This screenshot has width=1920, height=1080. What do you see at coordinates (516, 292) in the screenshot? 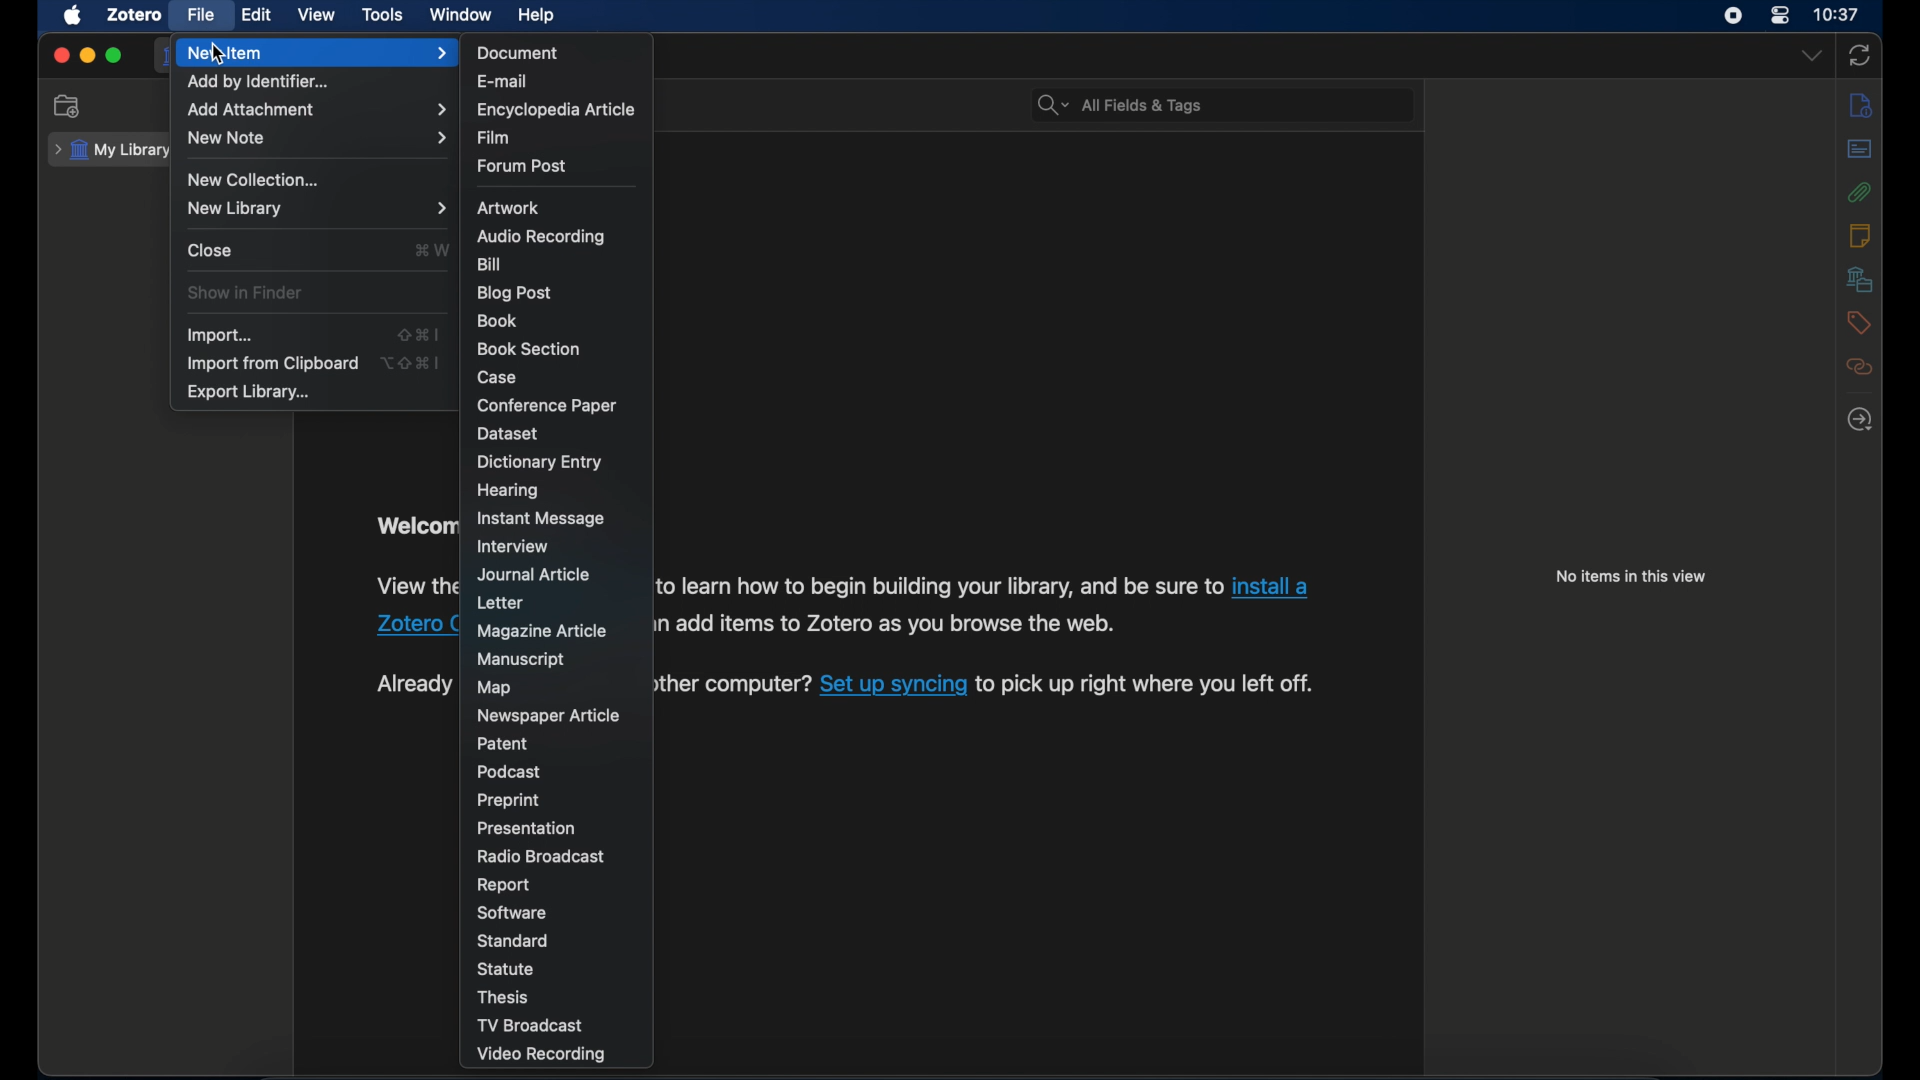
I see `blogpost` at bounding box center [516, 292].